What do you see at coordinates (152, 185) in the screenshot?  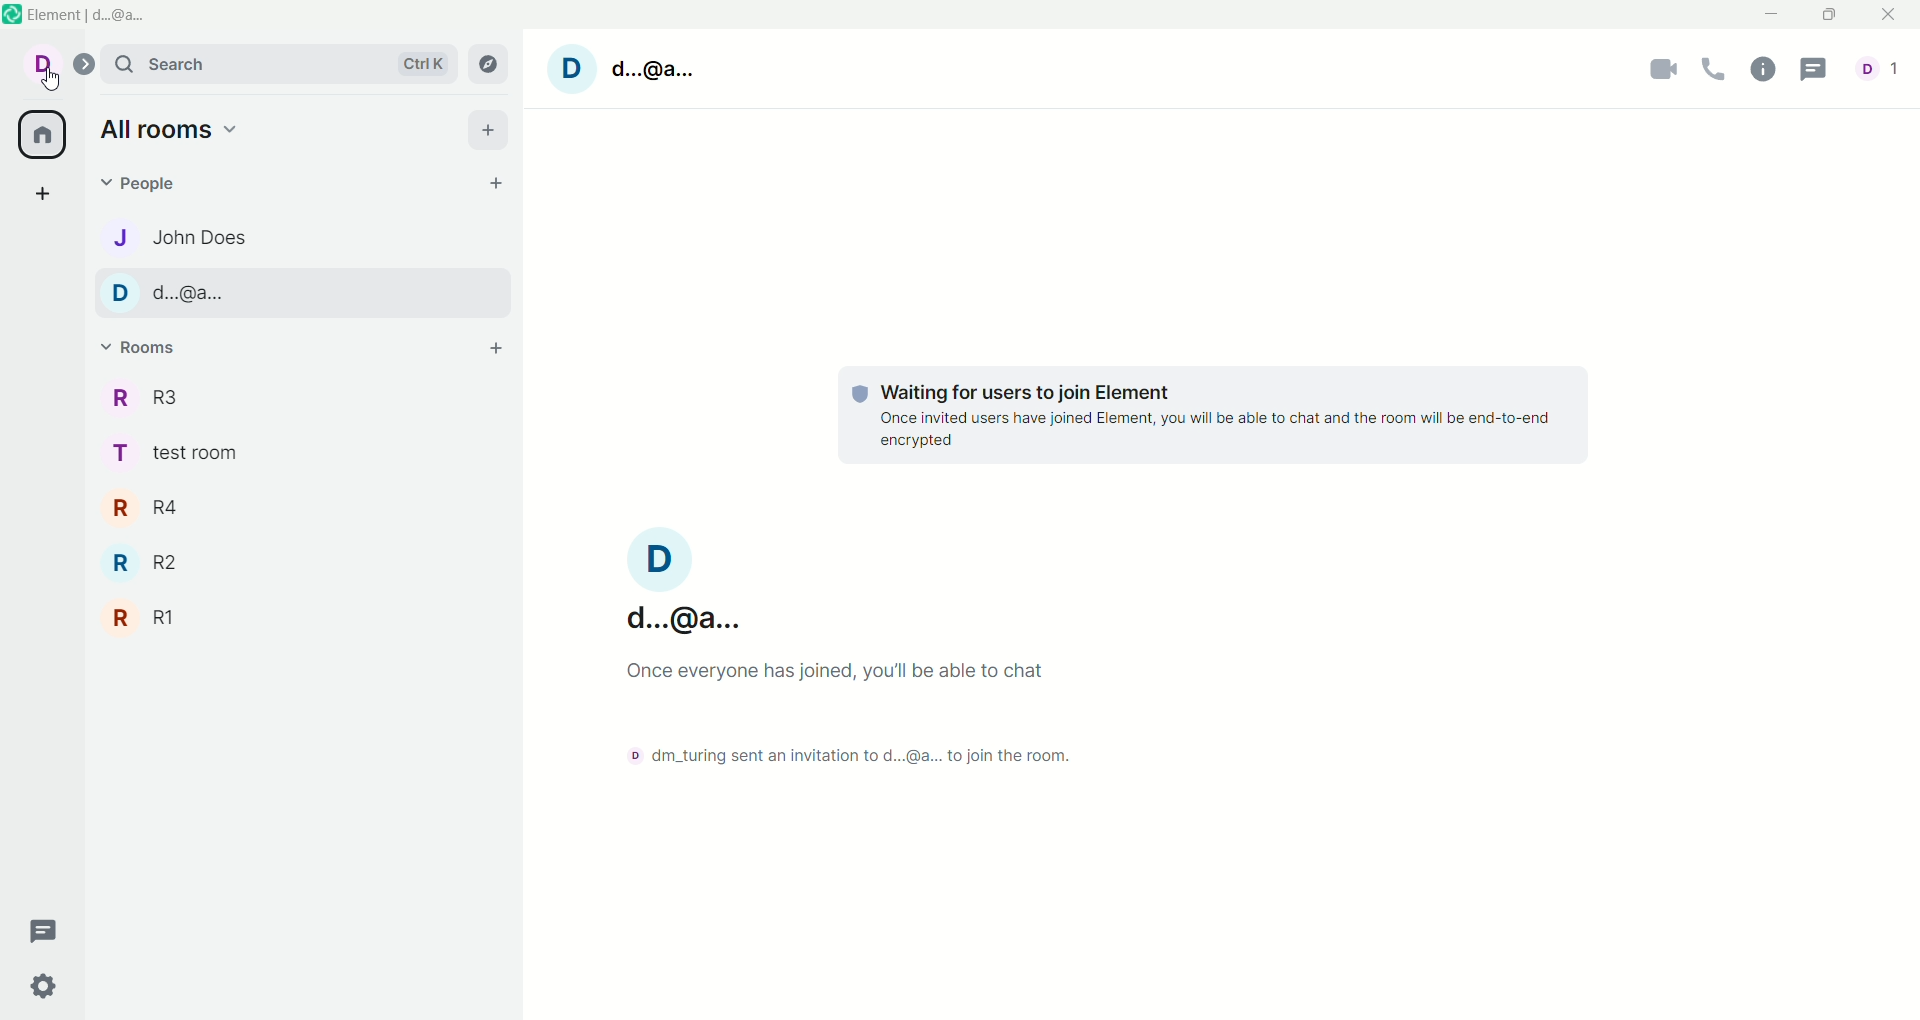 I see `people` at bounding box center [152, 185].